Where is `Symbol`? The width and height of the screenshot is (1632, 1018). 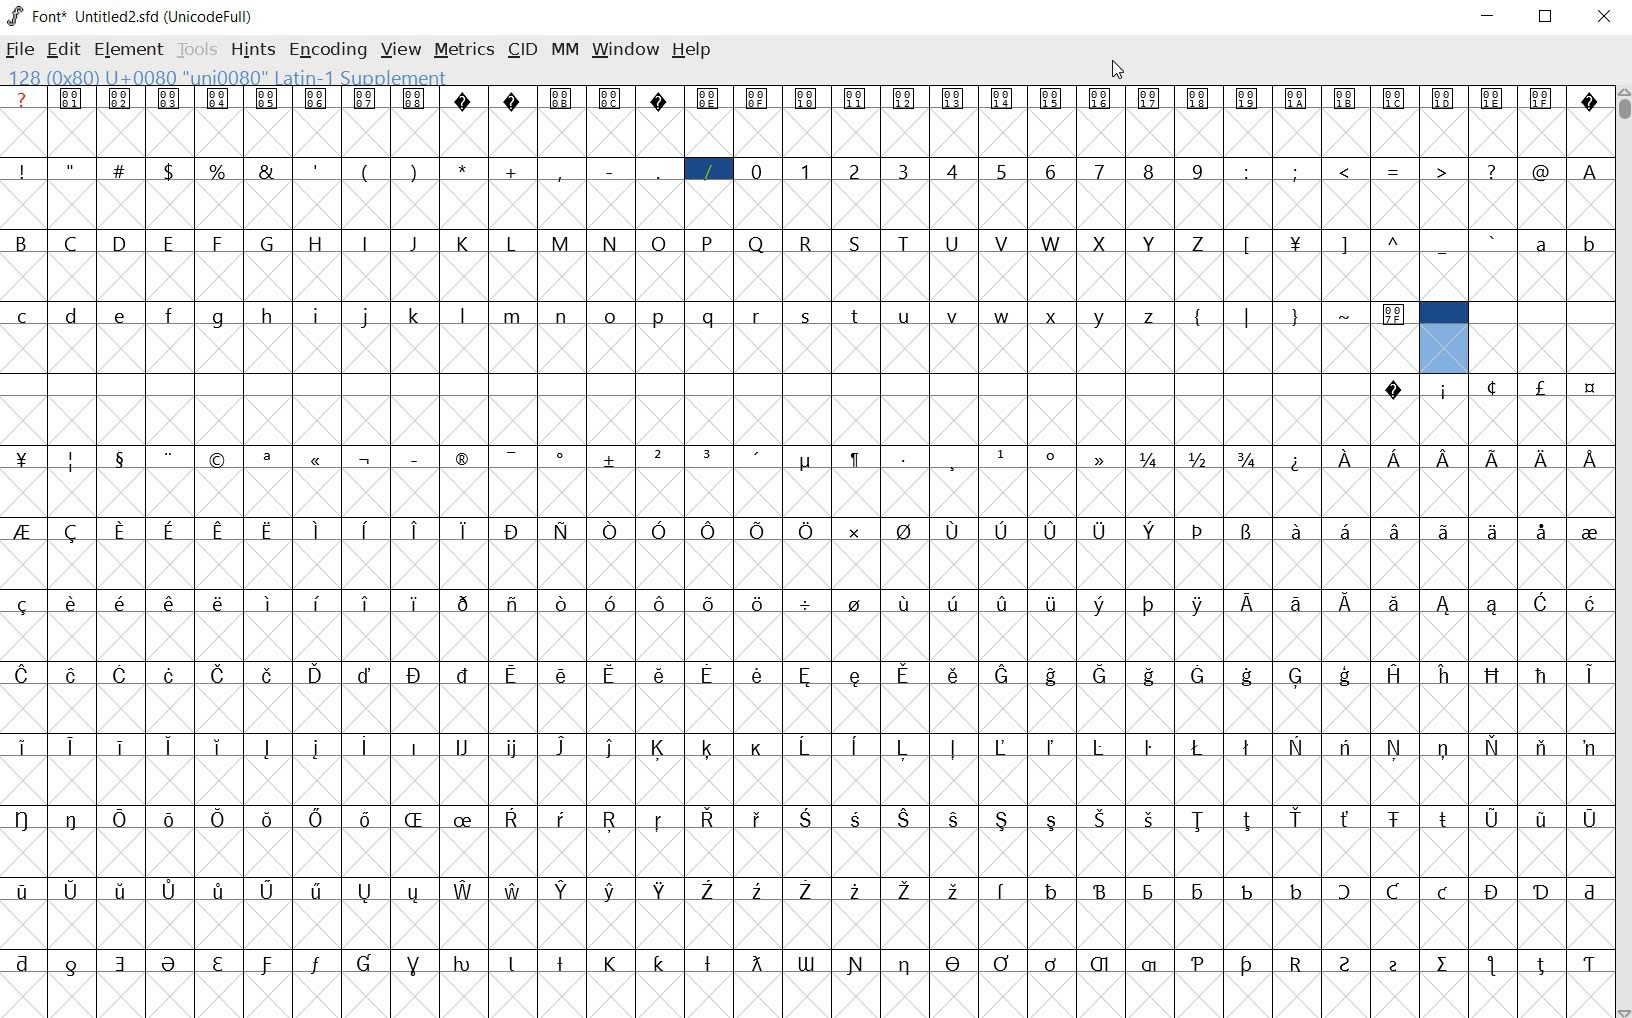
Symbol is located at coordinates (1297, 963).